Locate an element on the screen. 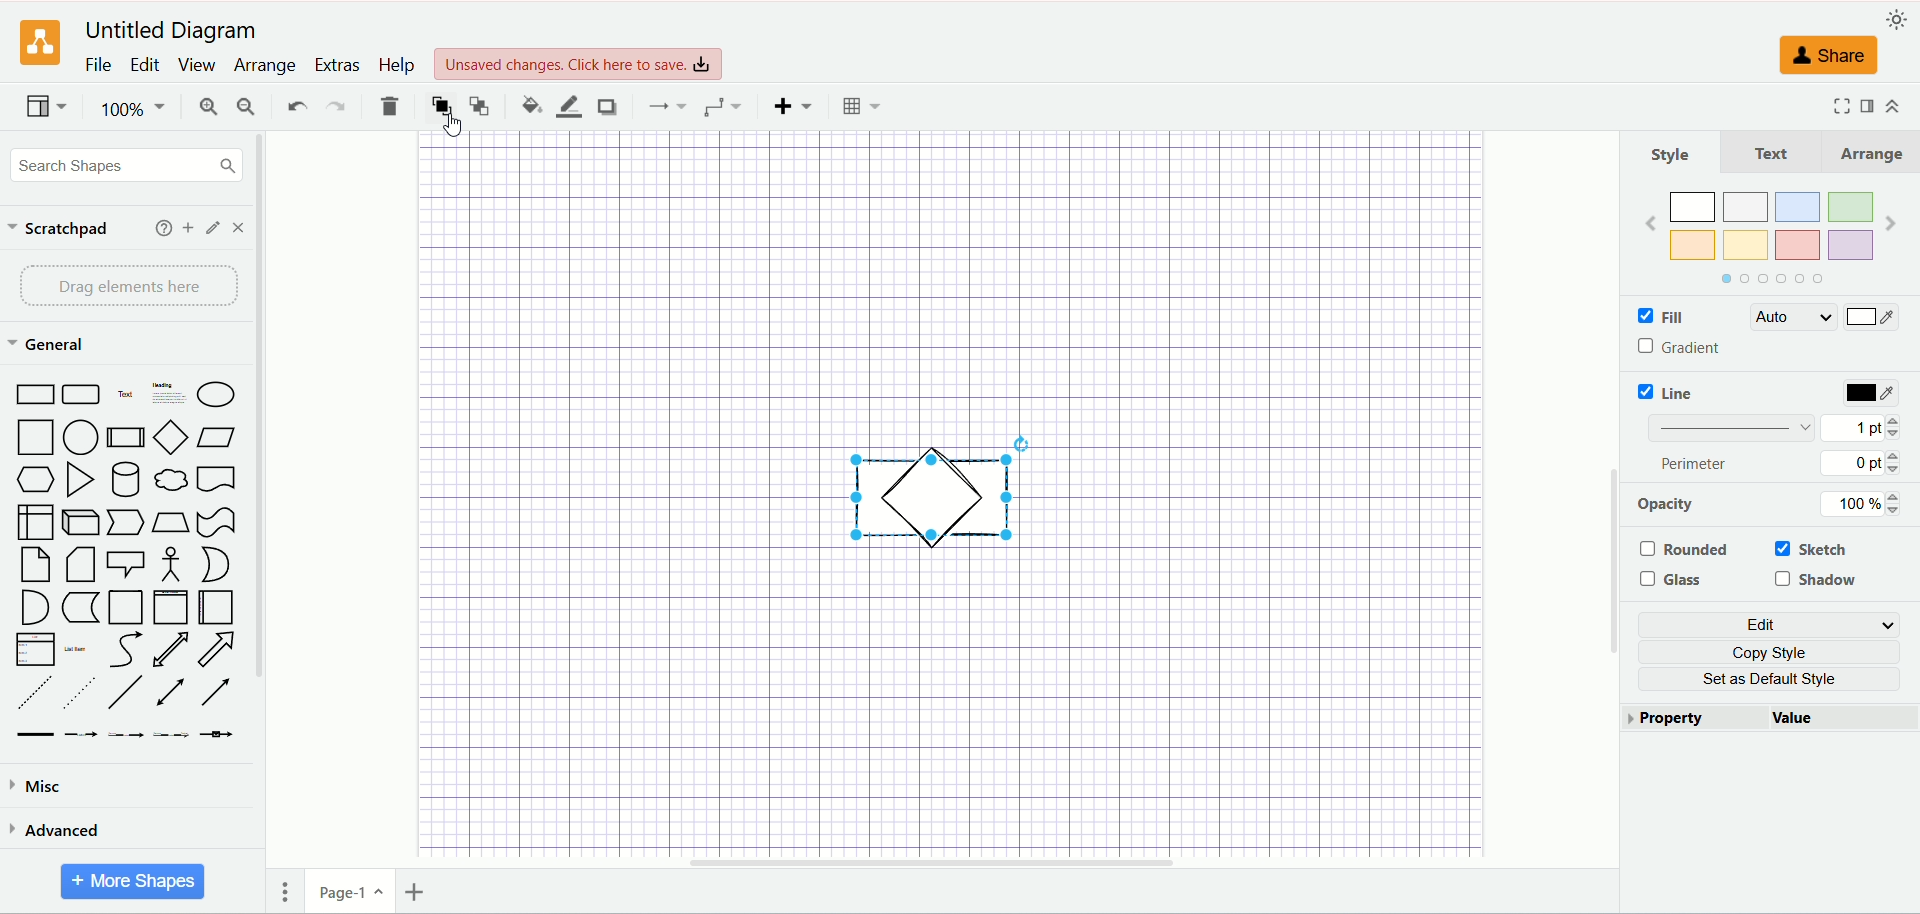 Image resolution: width=1920 pixels, height=914 pixels. Bidirectional arrow is located at coordinates (168, 648).